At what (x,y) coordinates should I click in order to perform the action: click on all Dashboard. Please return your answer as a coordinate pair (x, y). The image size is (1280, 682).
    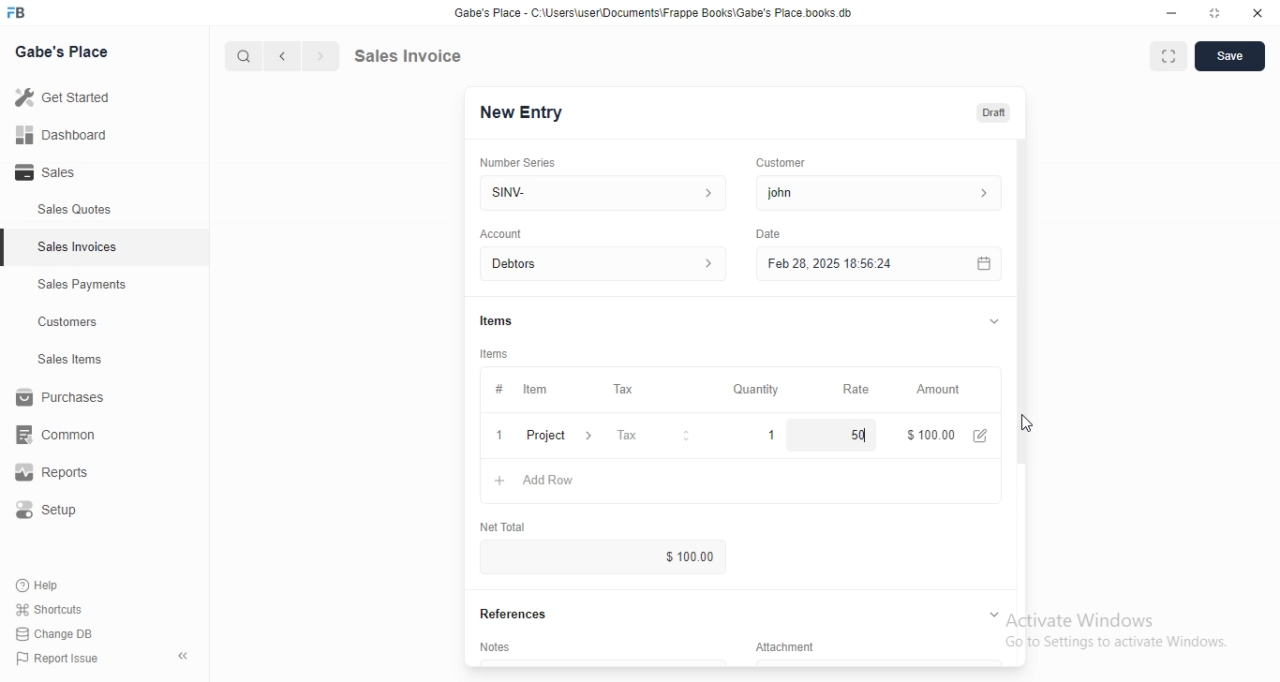
    Looking at the image, I should click on (69, 141).